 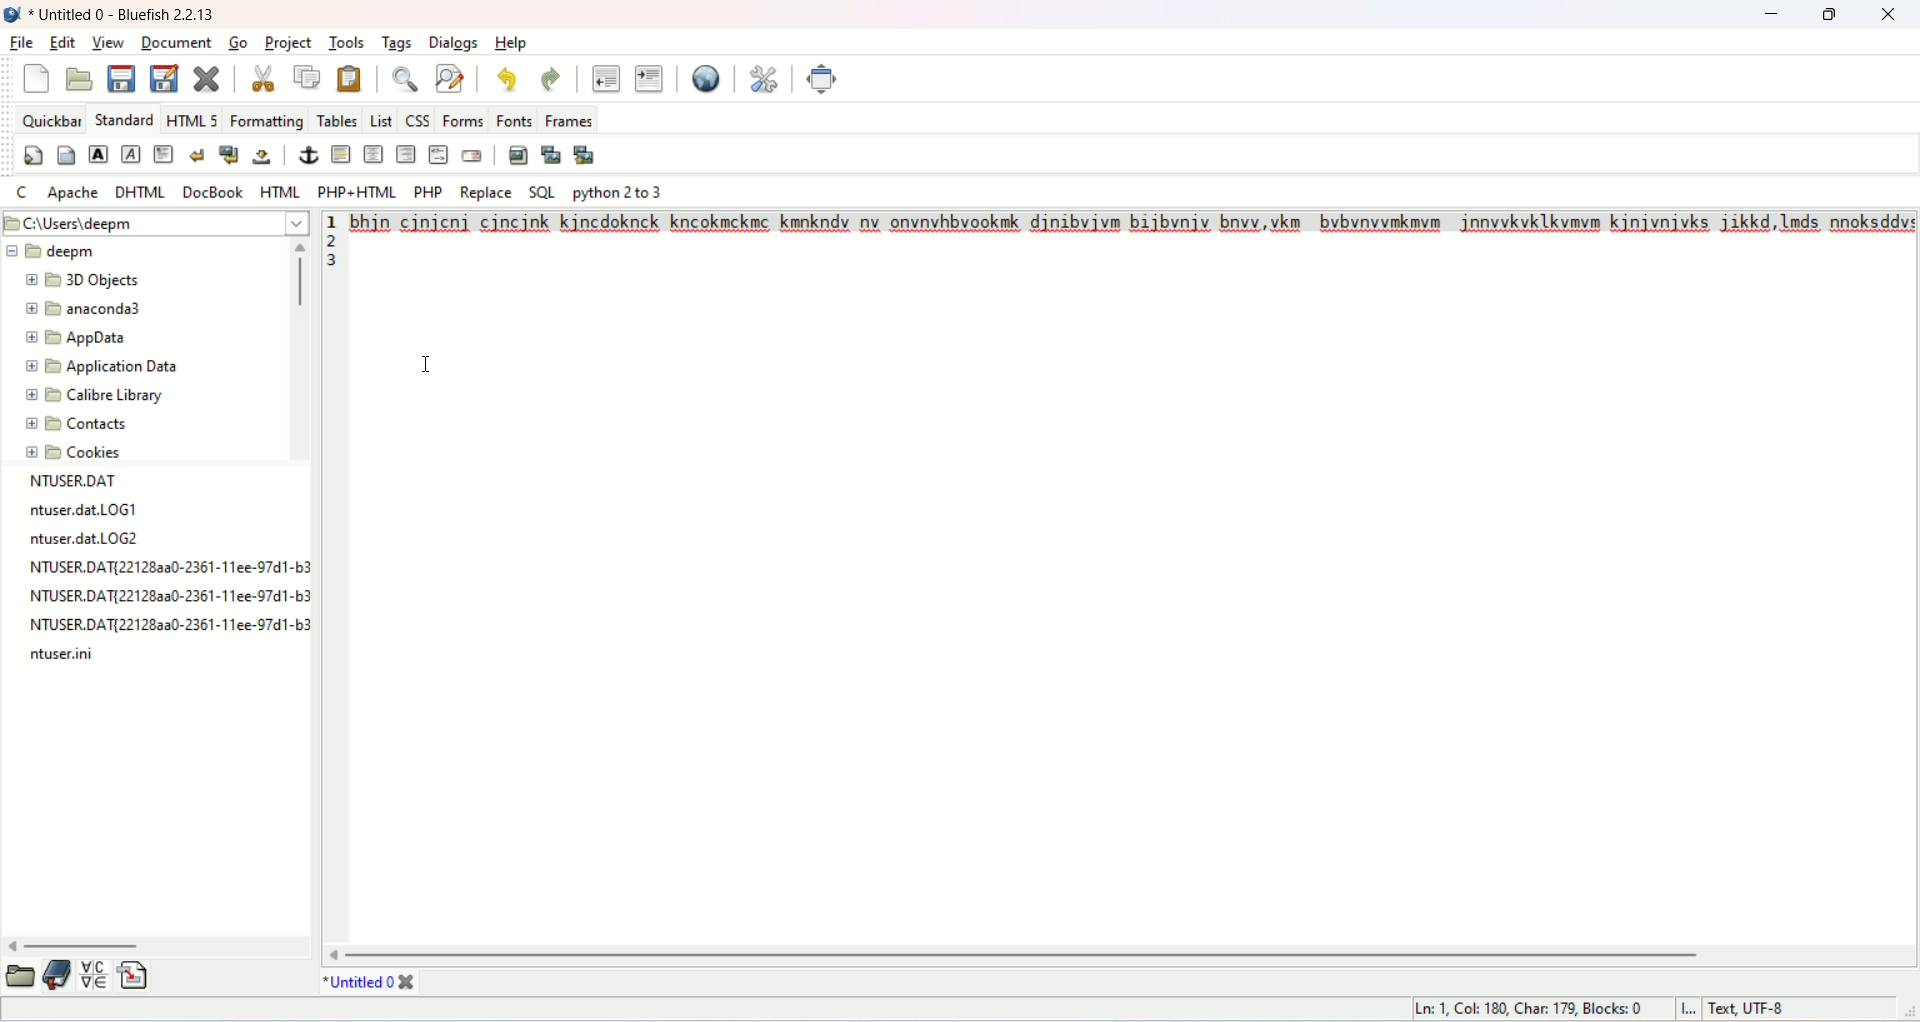 What do you see at coordinates (310, 78) in the screenshot?
I see `copy` at bounding box center [310, 78].